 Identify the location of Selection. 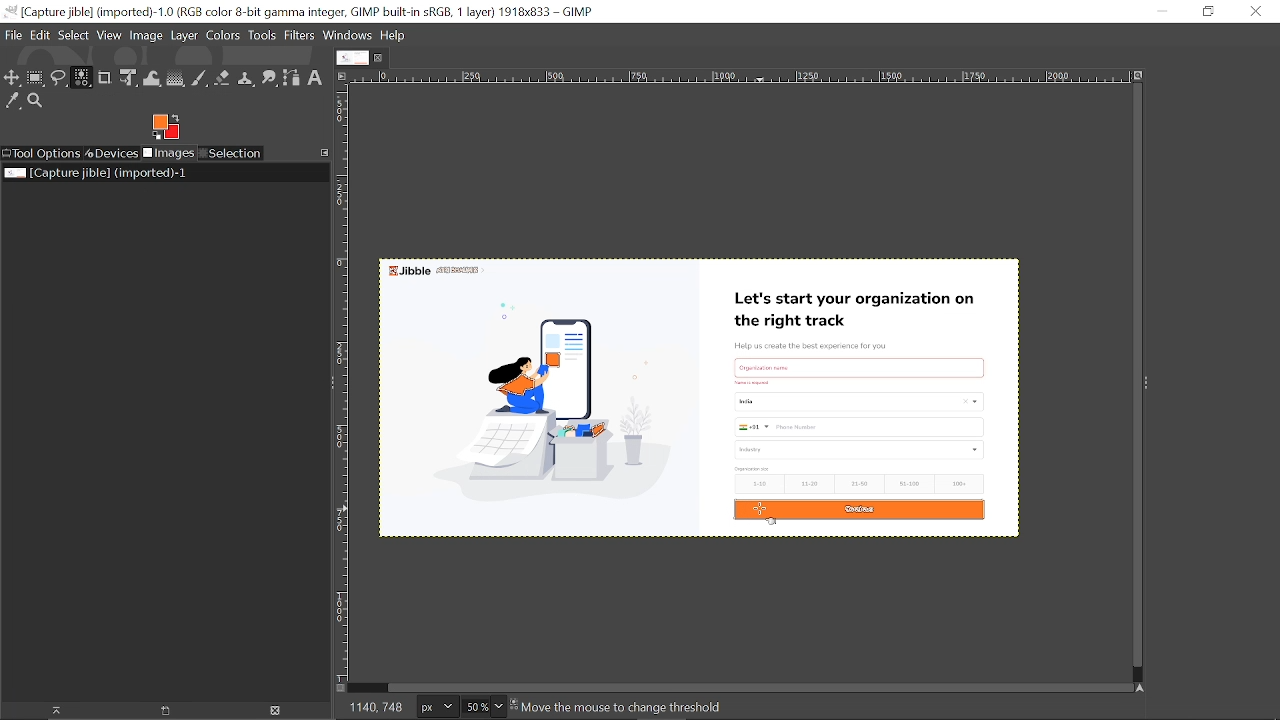
(232, 153).